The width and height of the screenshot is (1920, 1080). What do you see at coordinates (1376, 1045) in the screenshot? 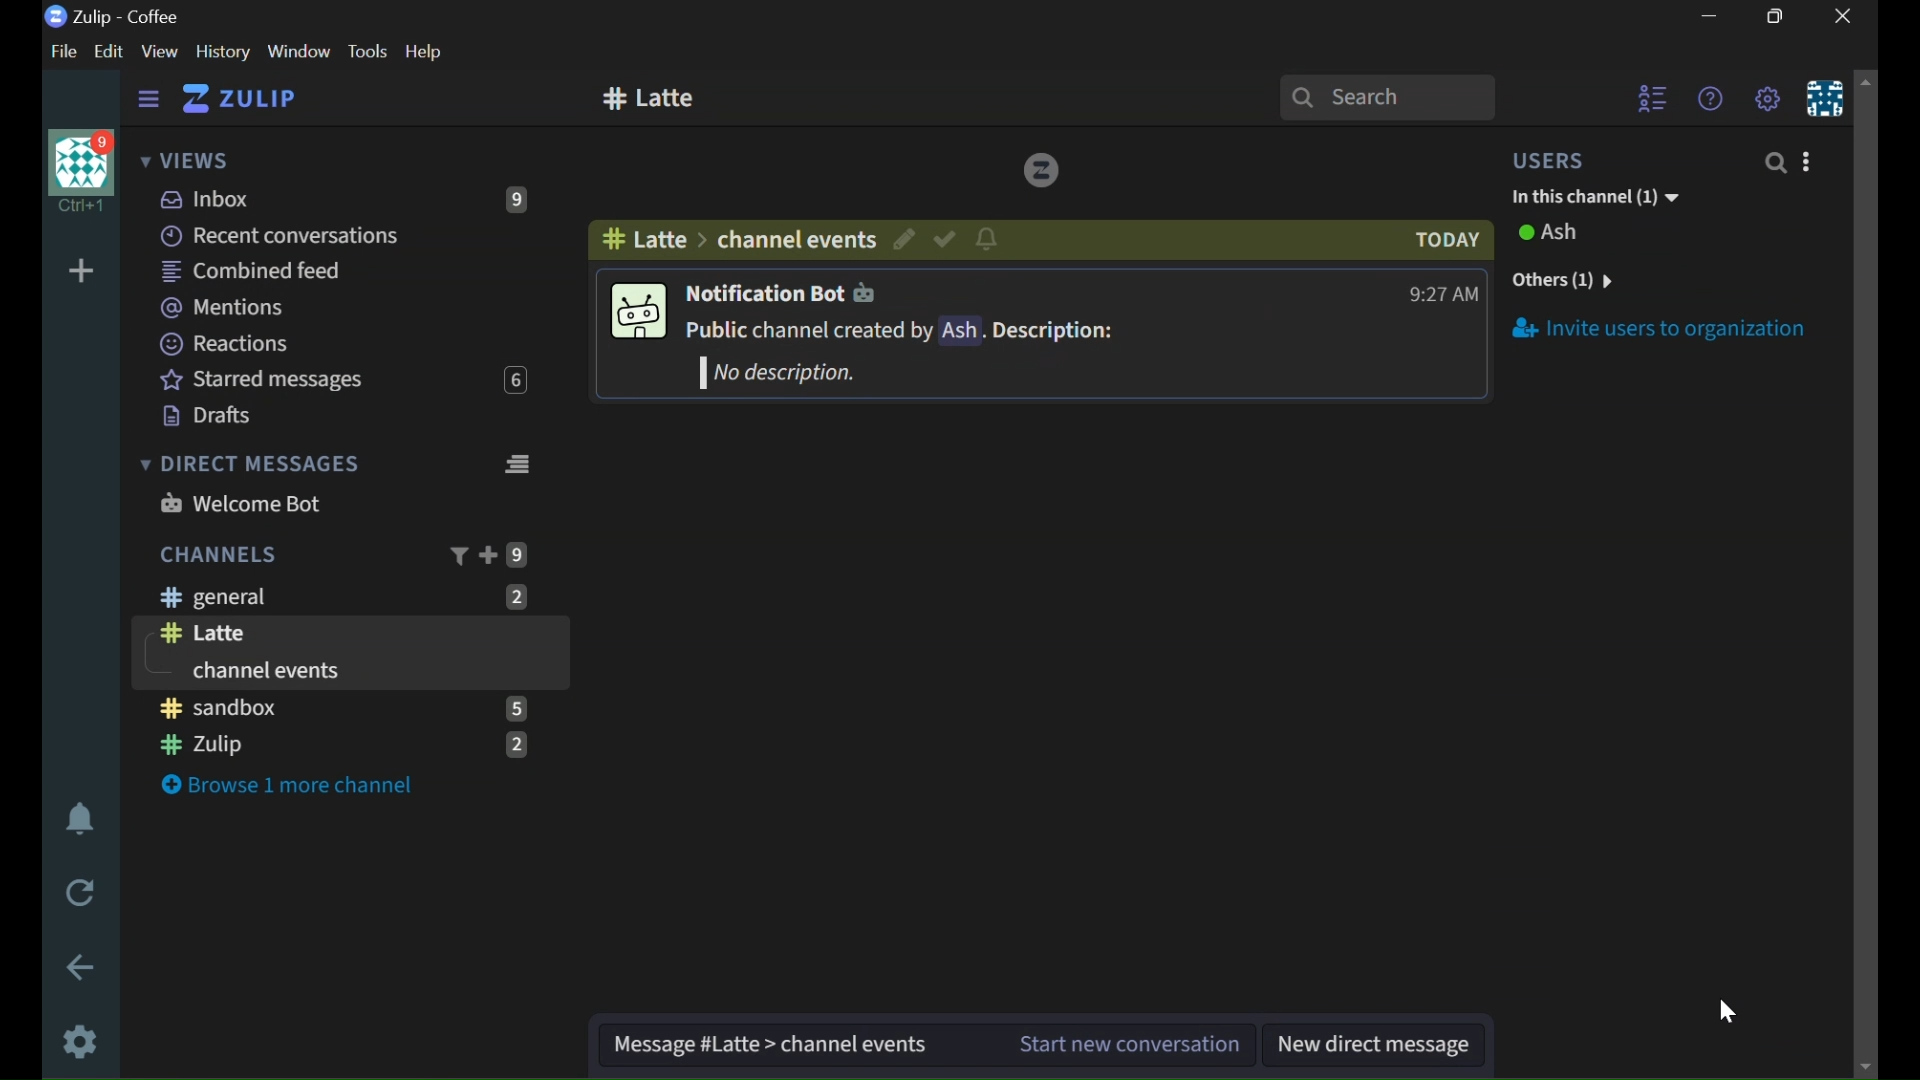
I see `New direct message` at bounding box center [1376, 1045].